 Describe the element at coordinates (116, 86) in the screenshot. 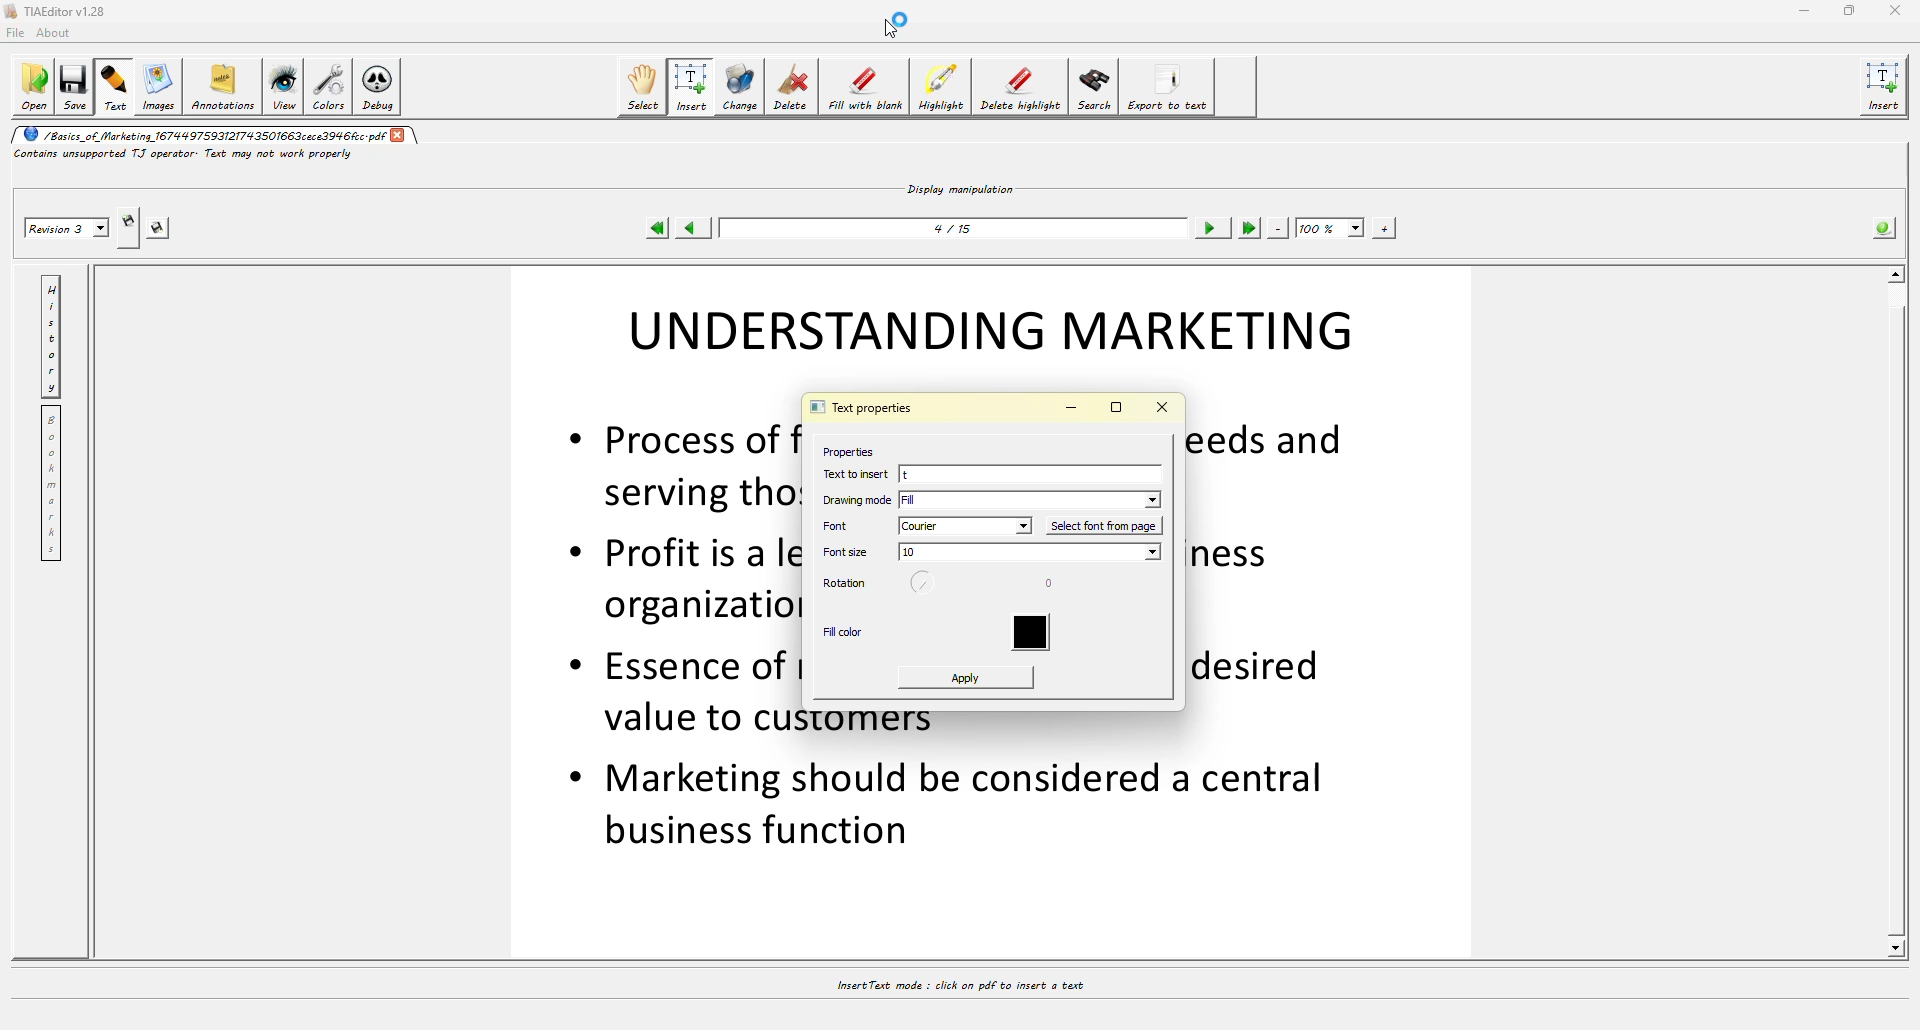

I see `text` at that location.